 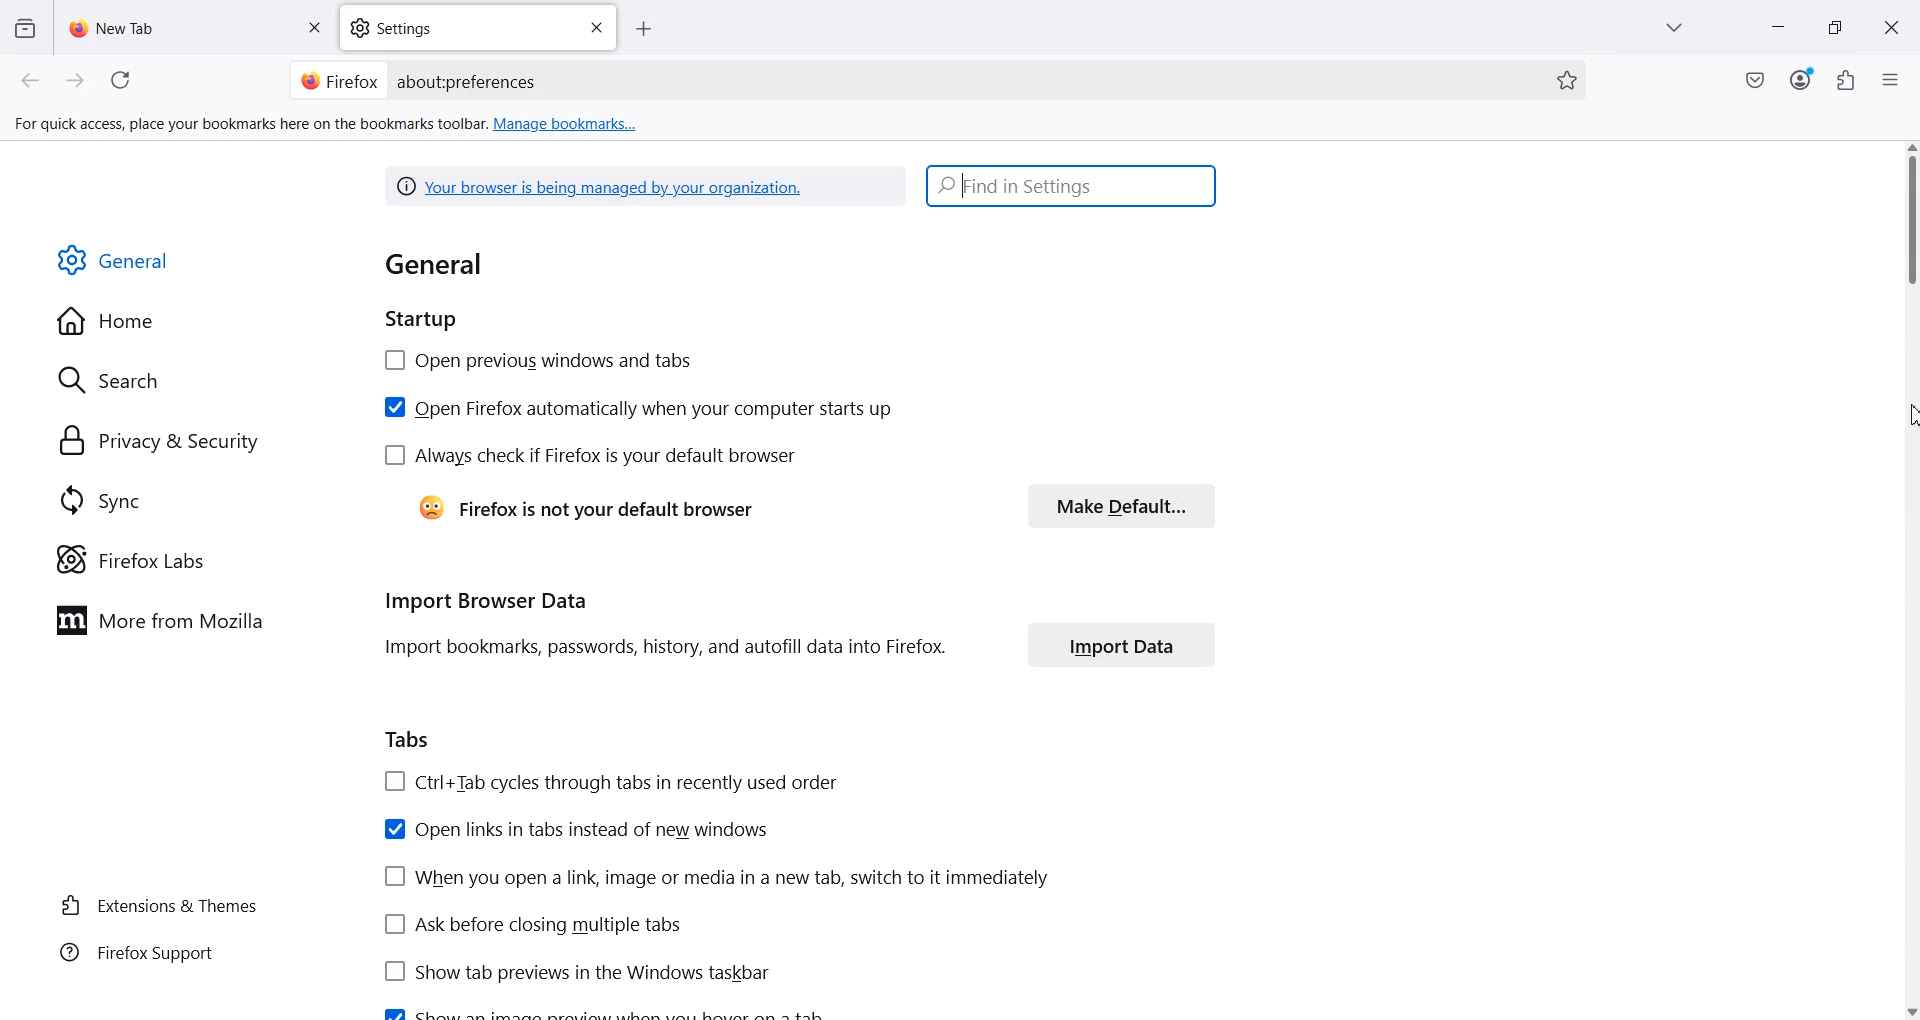 What do you see at coordinates (596, 28) in the screenshot?
I see `Close` at bounding box center [596, 28].